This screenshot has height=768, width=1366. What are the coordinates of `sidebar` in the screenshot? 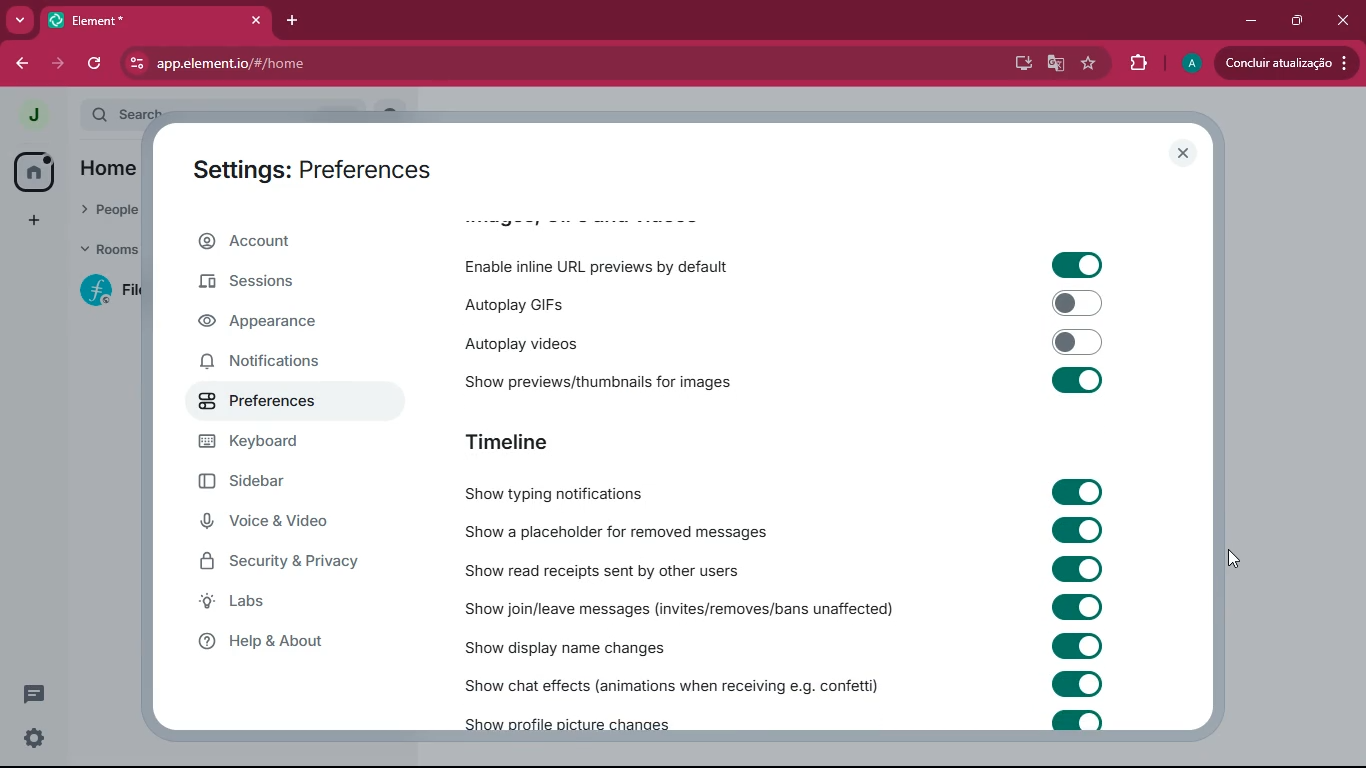 It's located at (272, 482).